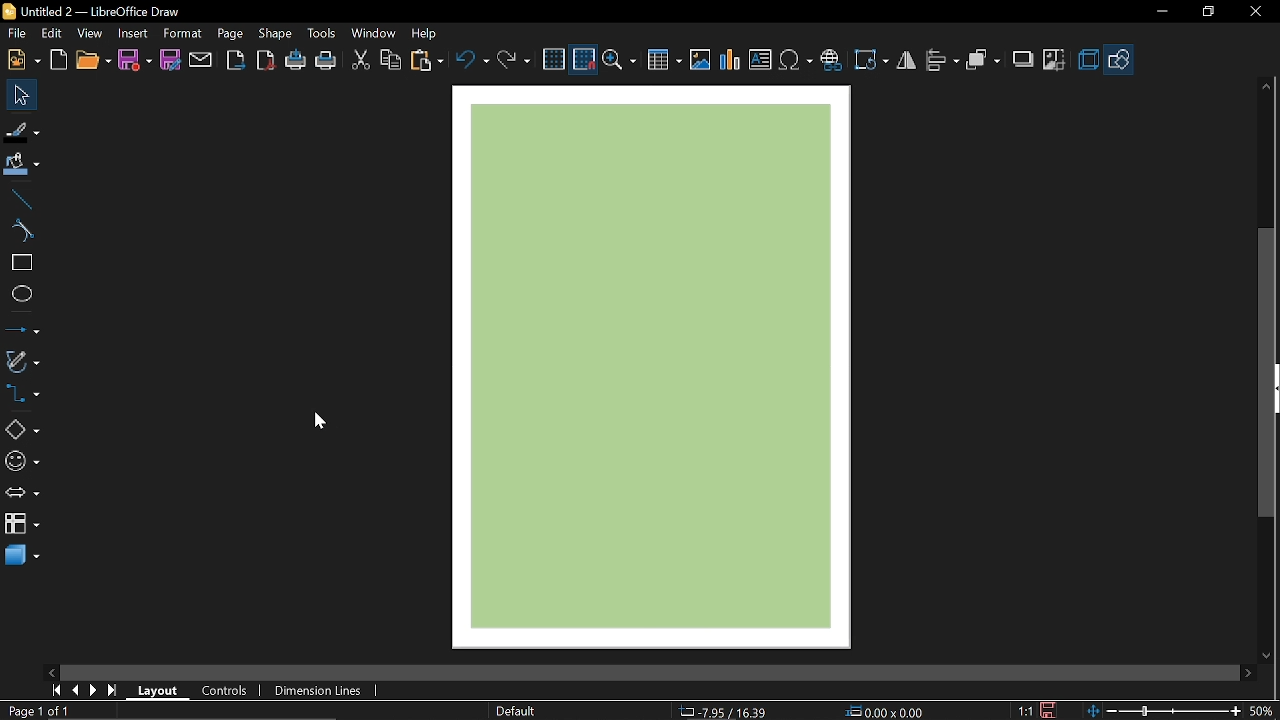 This screenshot has height=720, width=1280. I want to click on Edit, so click(51, 34).